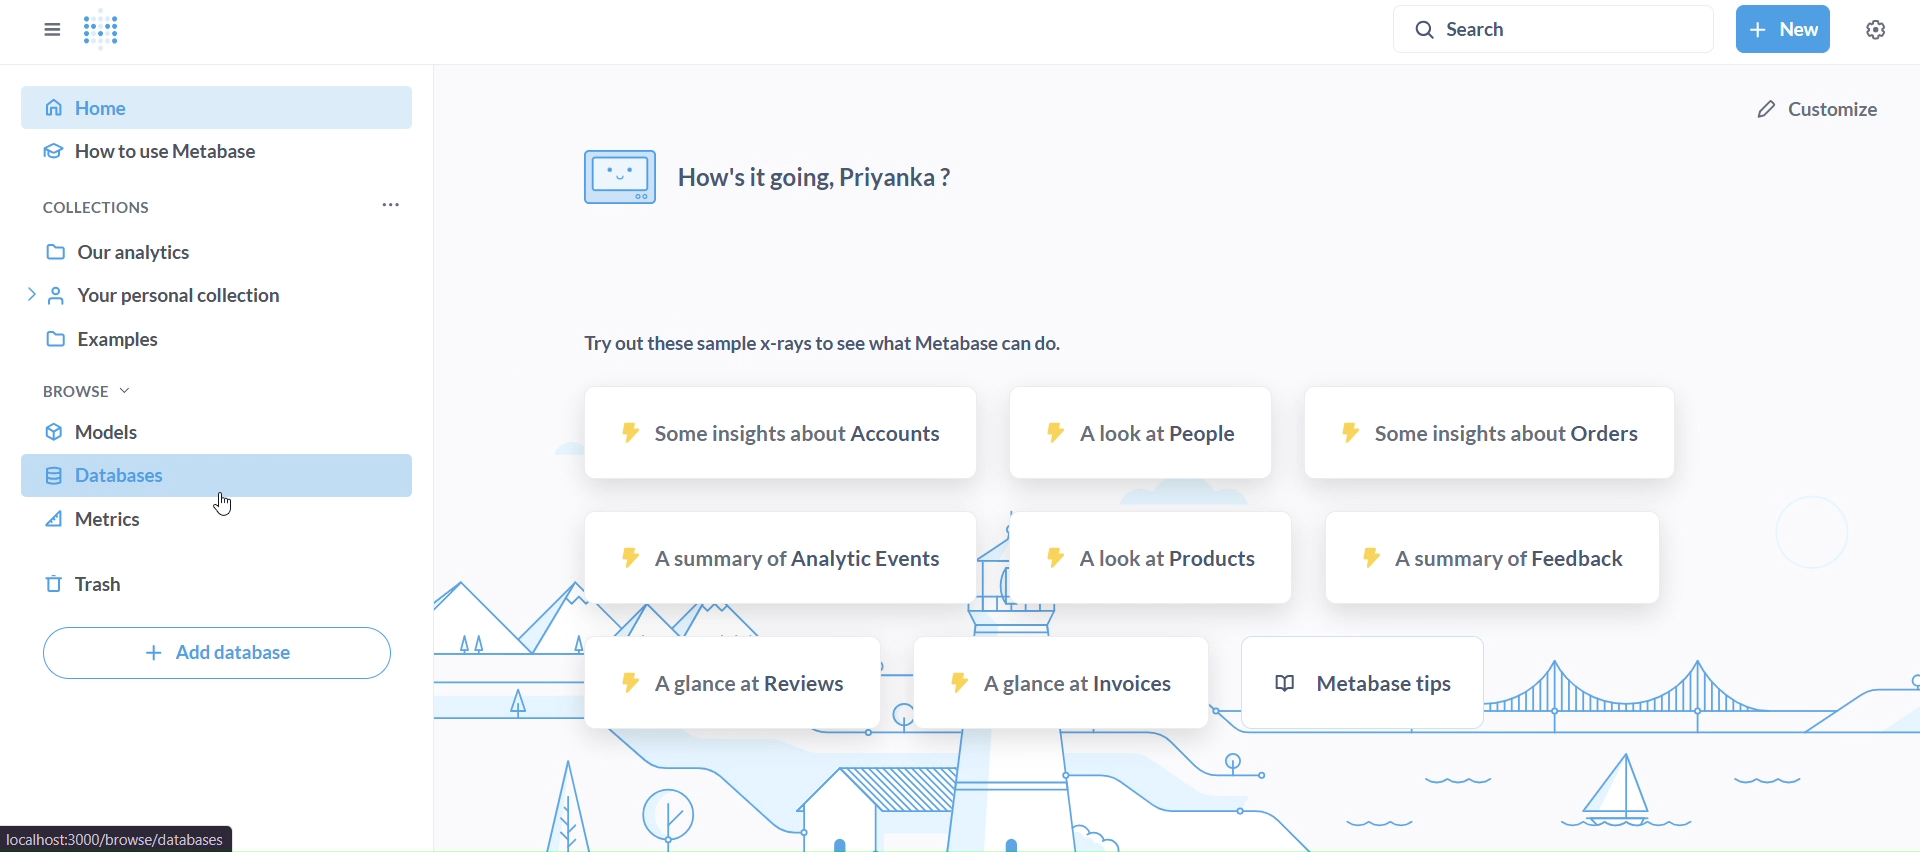  Describe the element at coordinates (780, 434) in the screenshot. I see `some insights about accounts` at that location.